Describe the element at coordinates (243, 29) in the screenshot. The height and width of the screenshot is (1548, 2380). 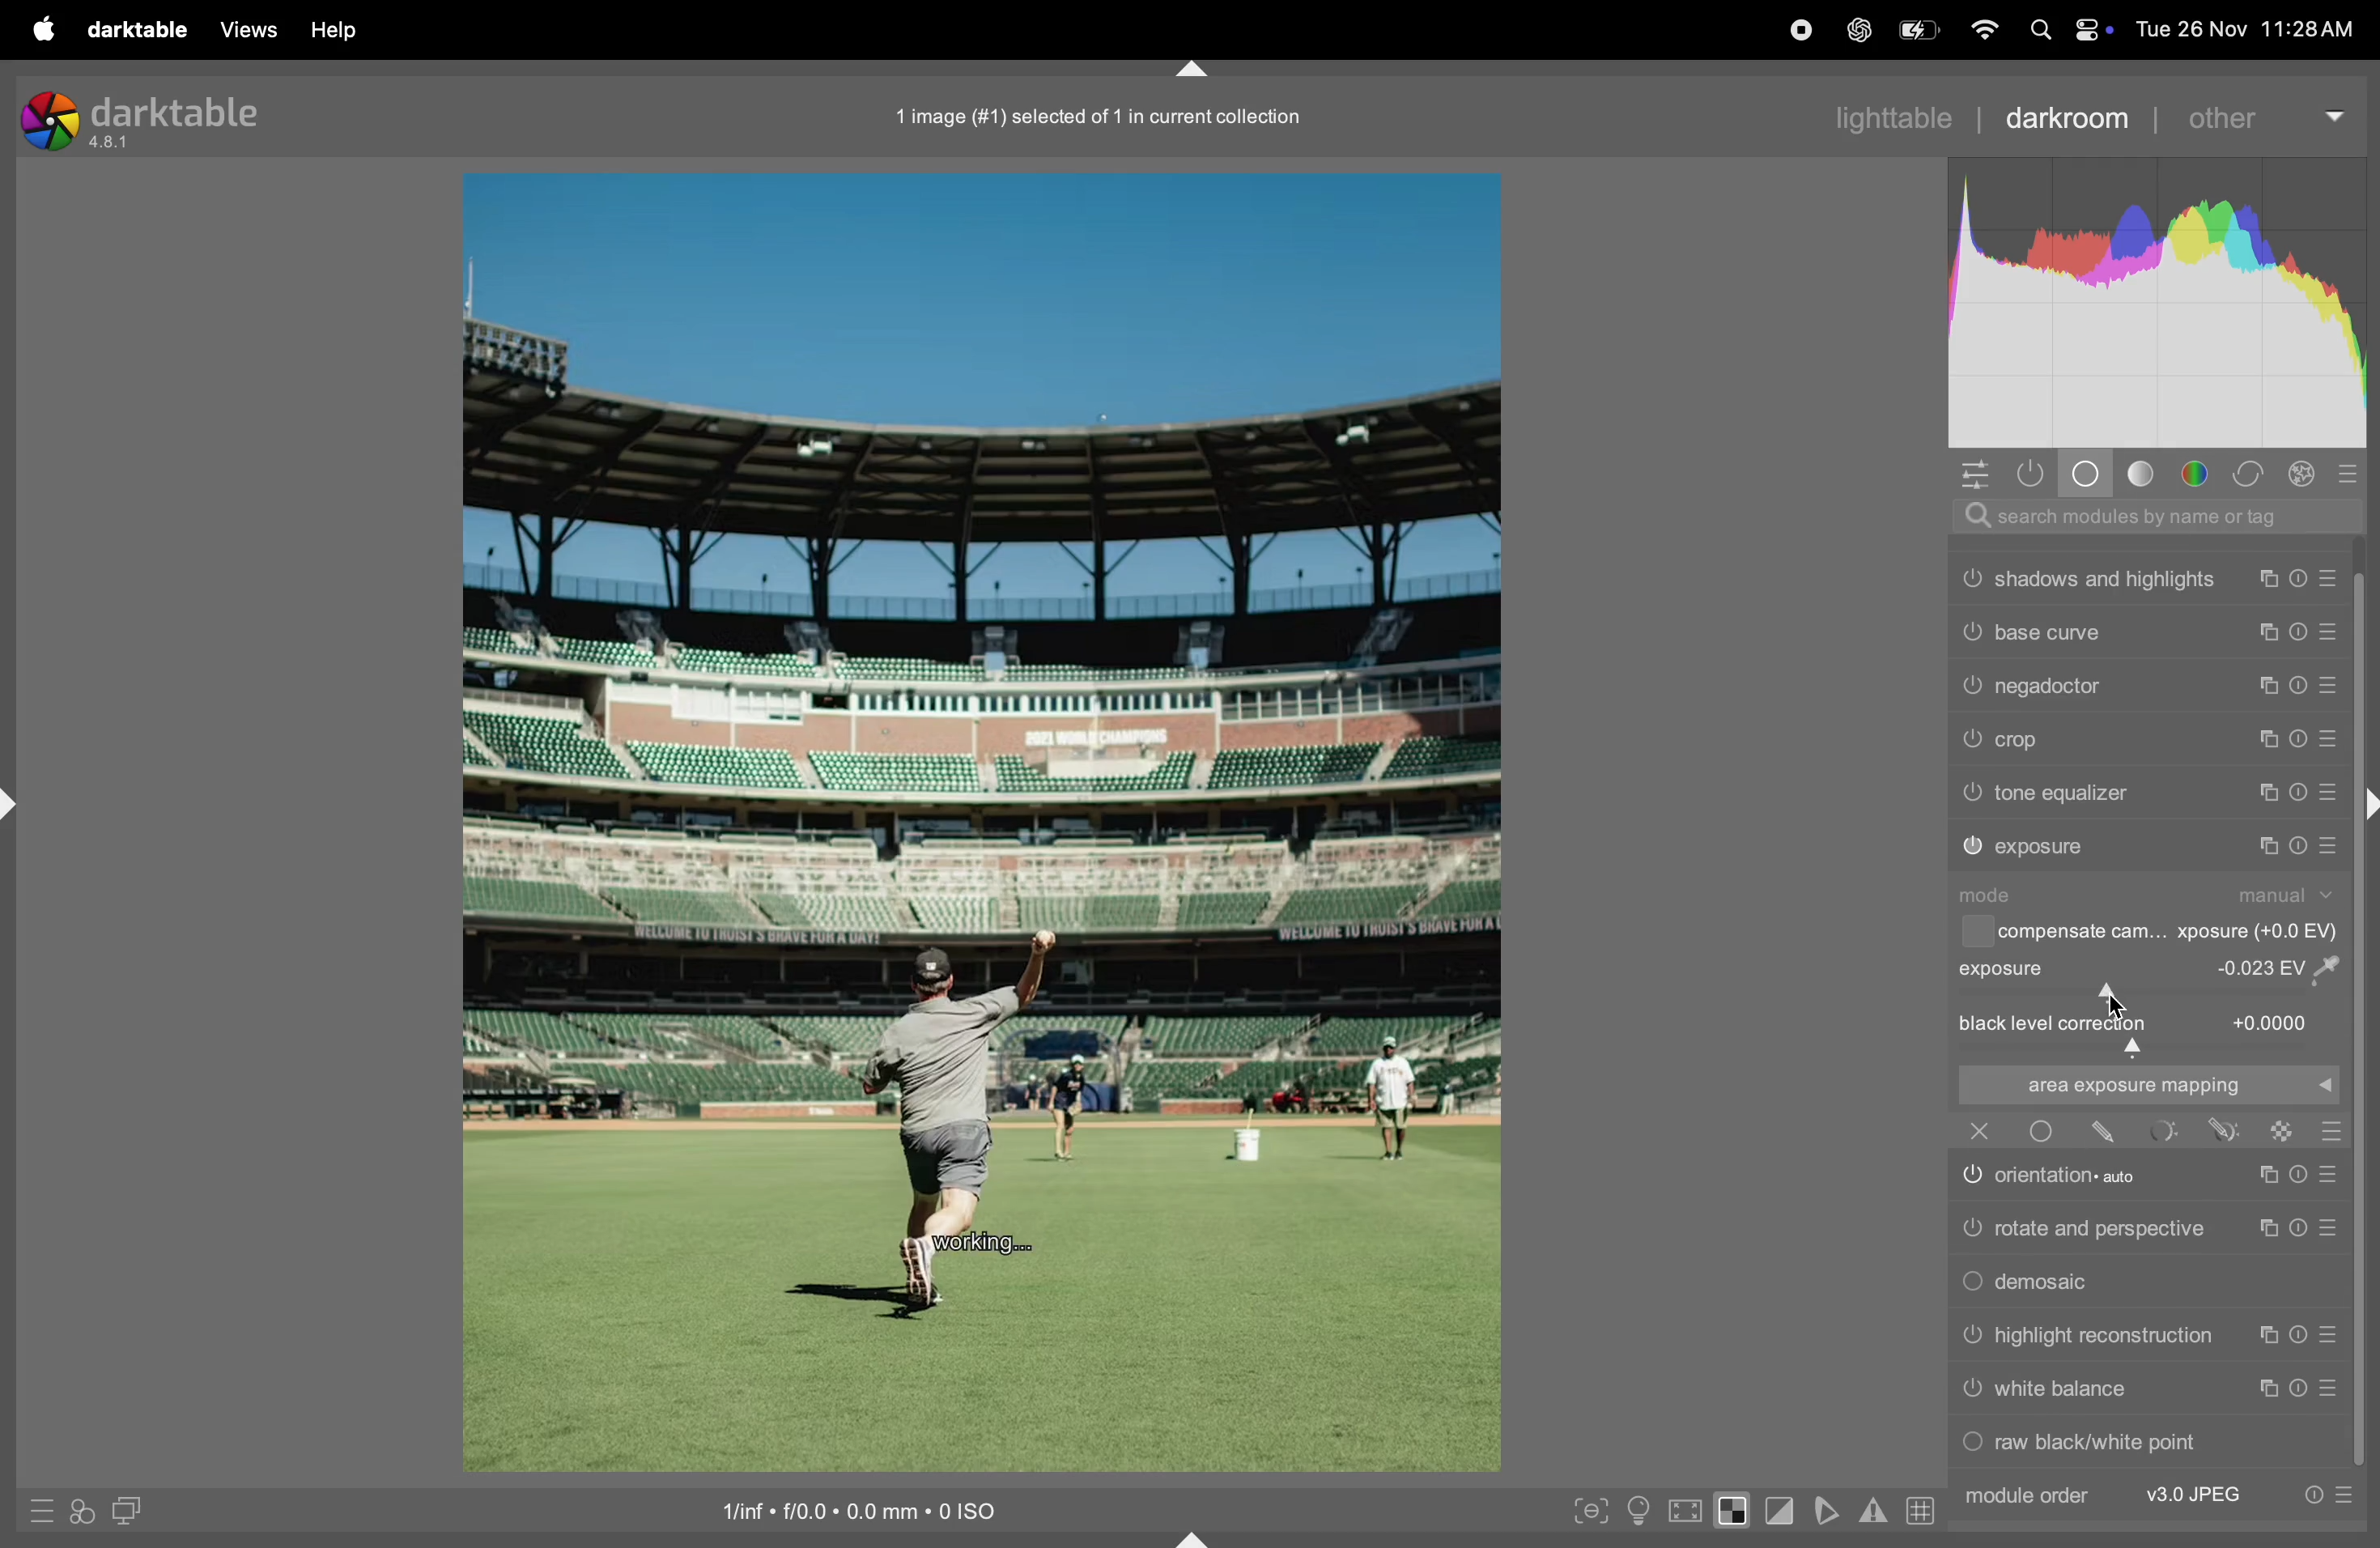
I see `views` at that location.